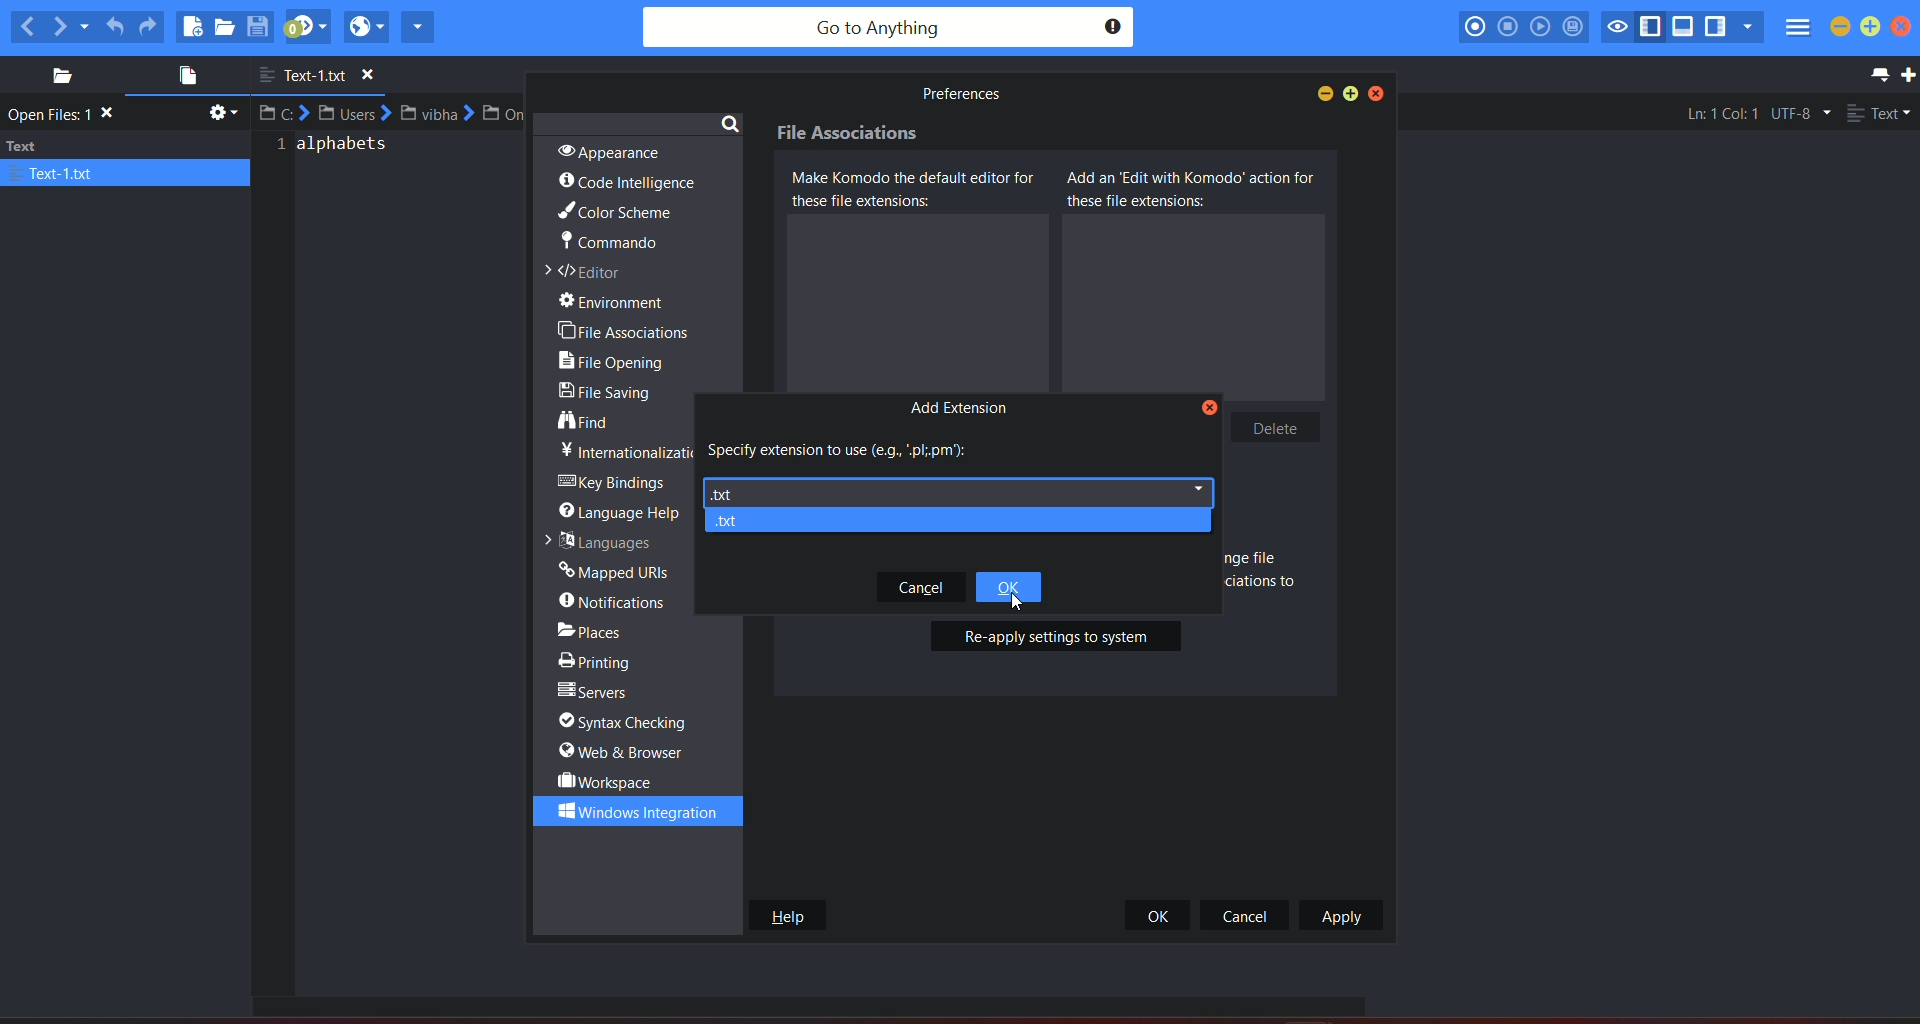 The image size is (1920, 1024). Describe the element at coordinates (624, 332) in the screenshot. I see `file associations` at that location.